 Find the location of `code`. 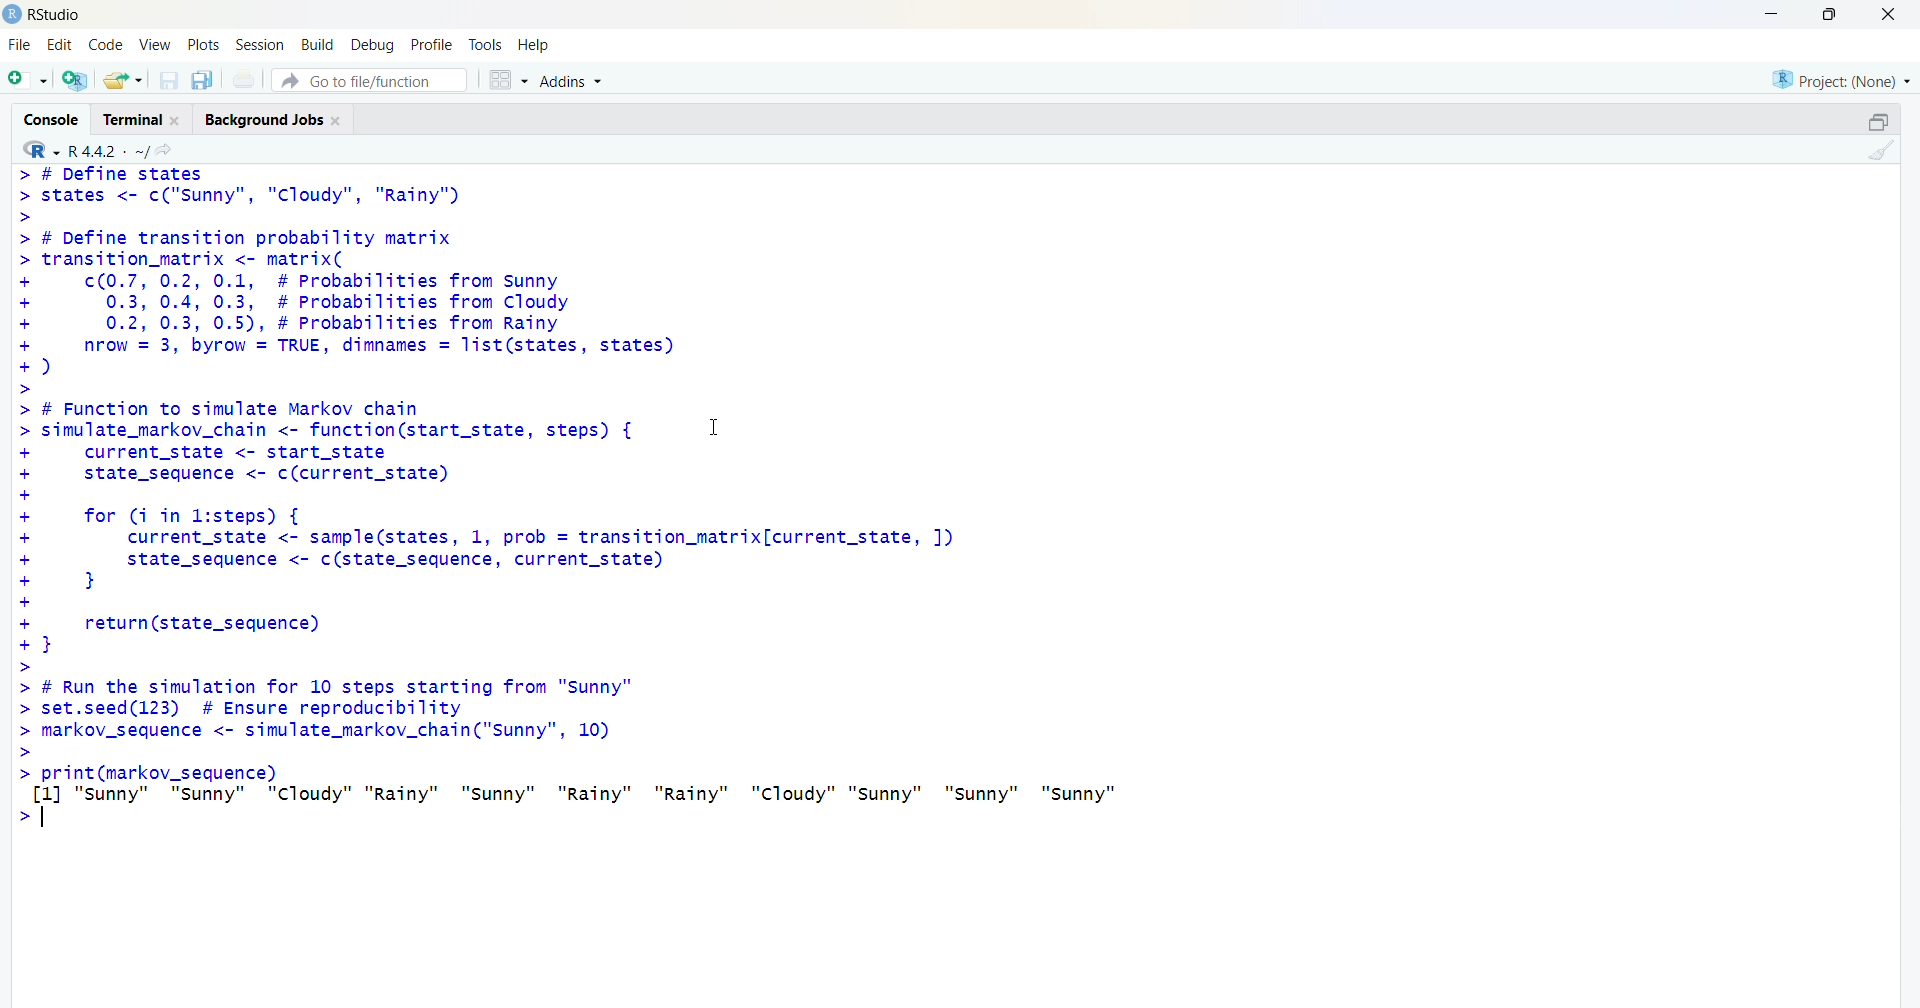

code is located at coordinates (109, 42).